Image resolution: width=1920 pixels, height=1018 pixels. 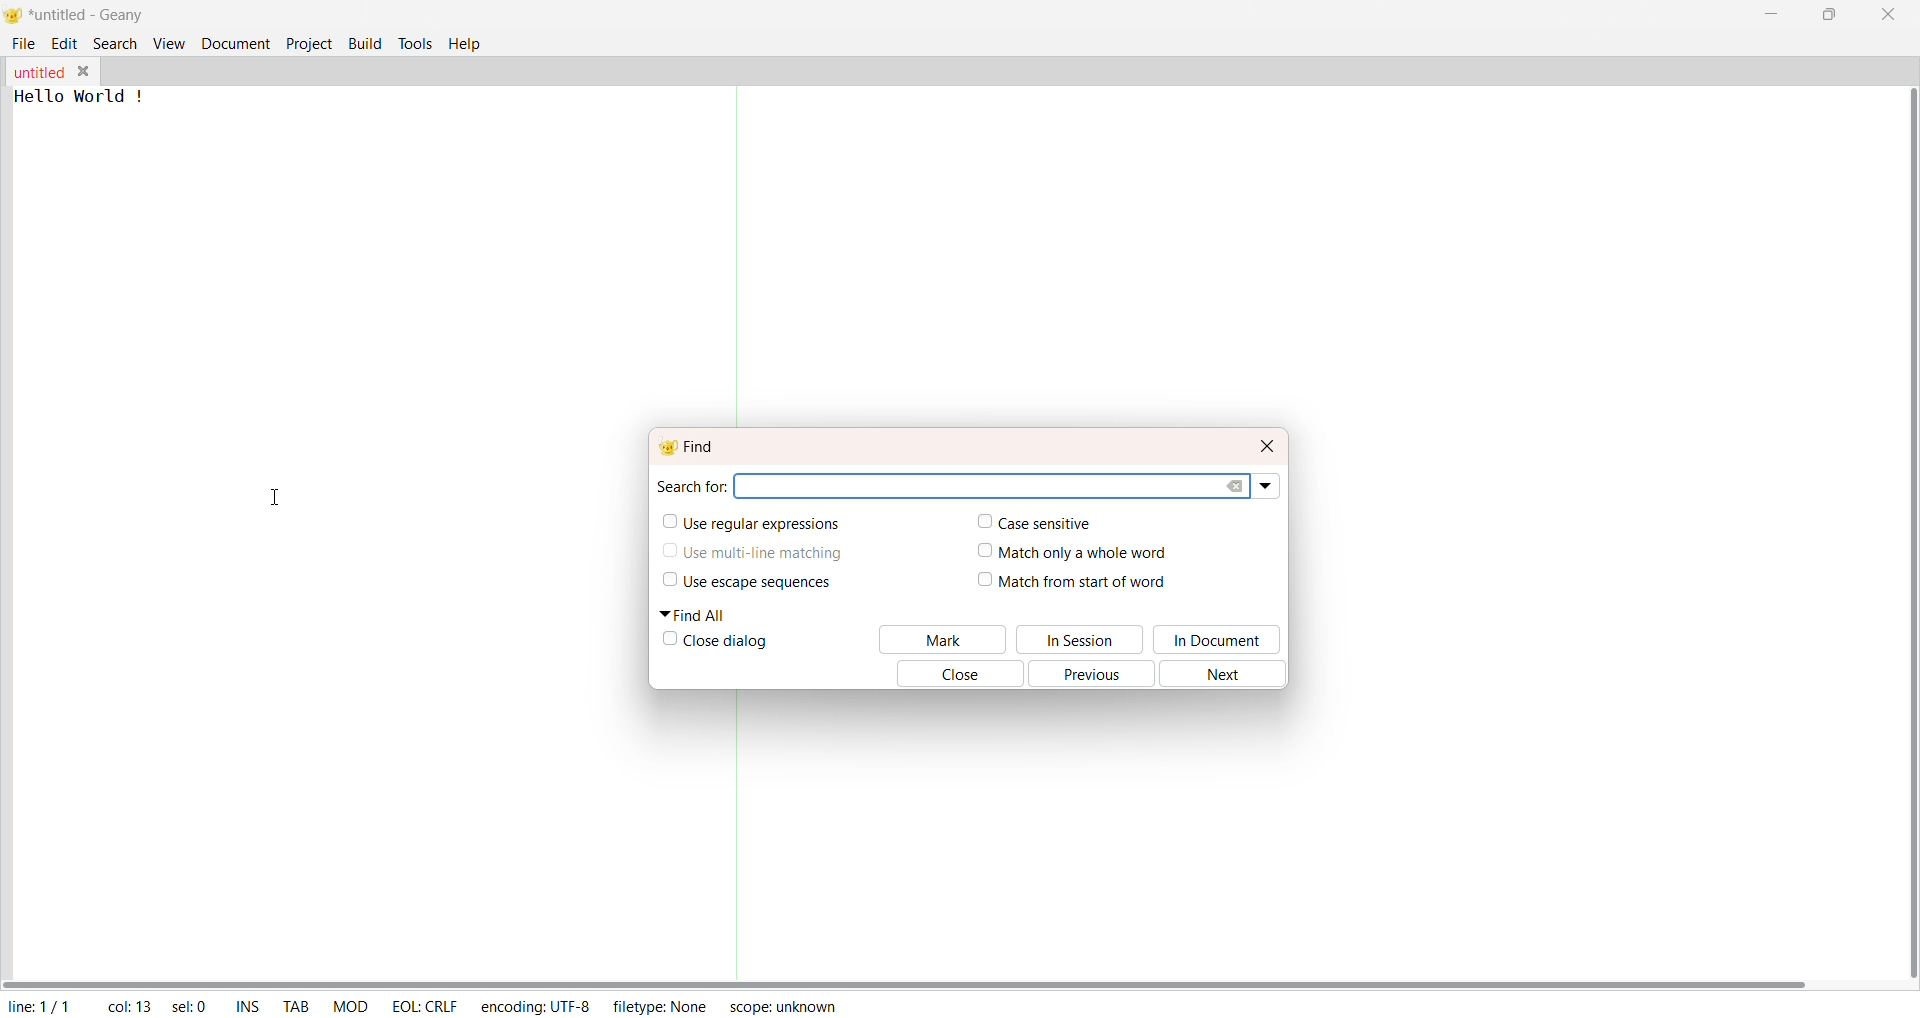 What do you see at coordinates (774, 584) in the screenshot?
I see `Use Scape Sequences` at bounding box center [774, 584].